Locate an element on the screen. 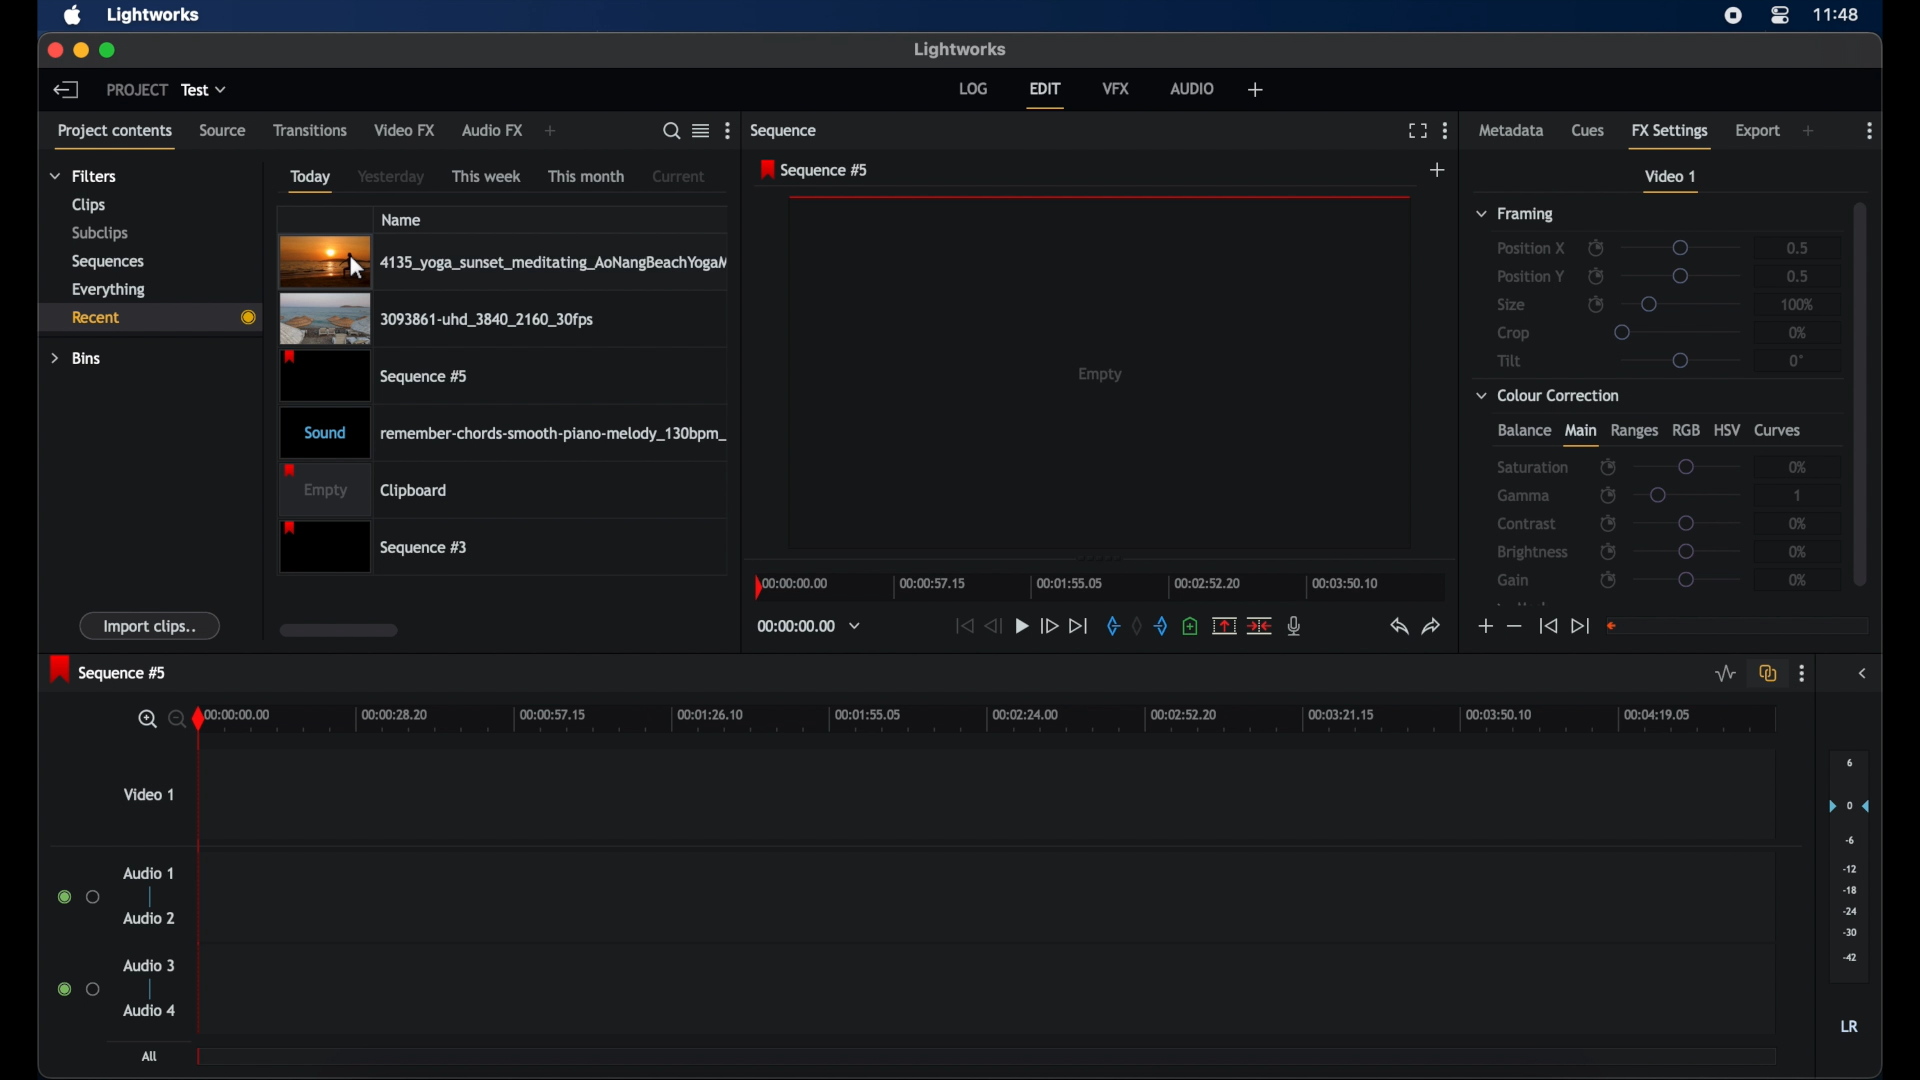 This screenshot has width=1920, height=1080. fx settings is located at coordinates (1672, 135).